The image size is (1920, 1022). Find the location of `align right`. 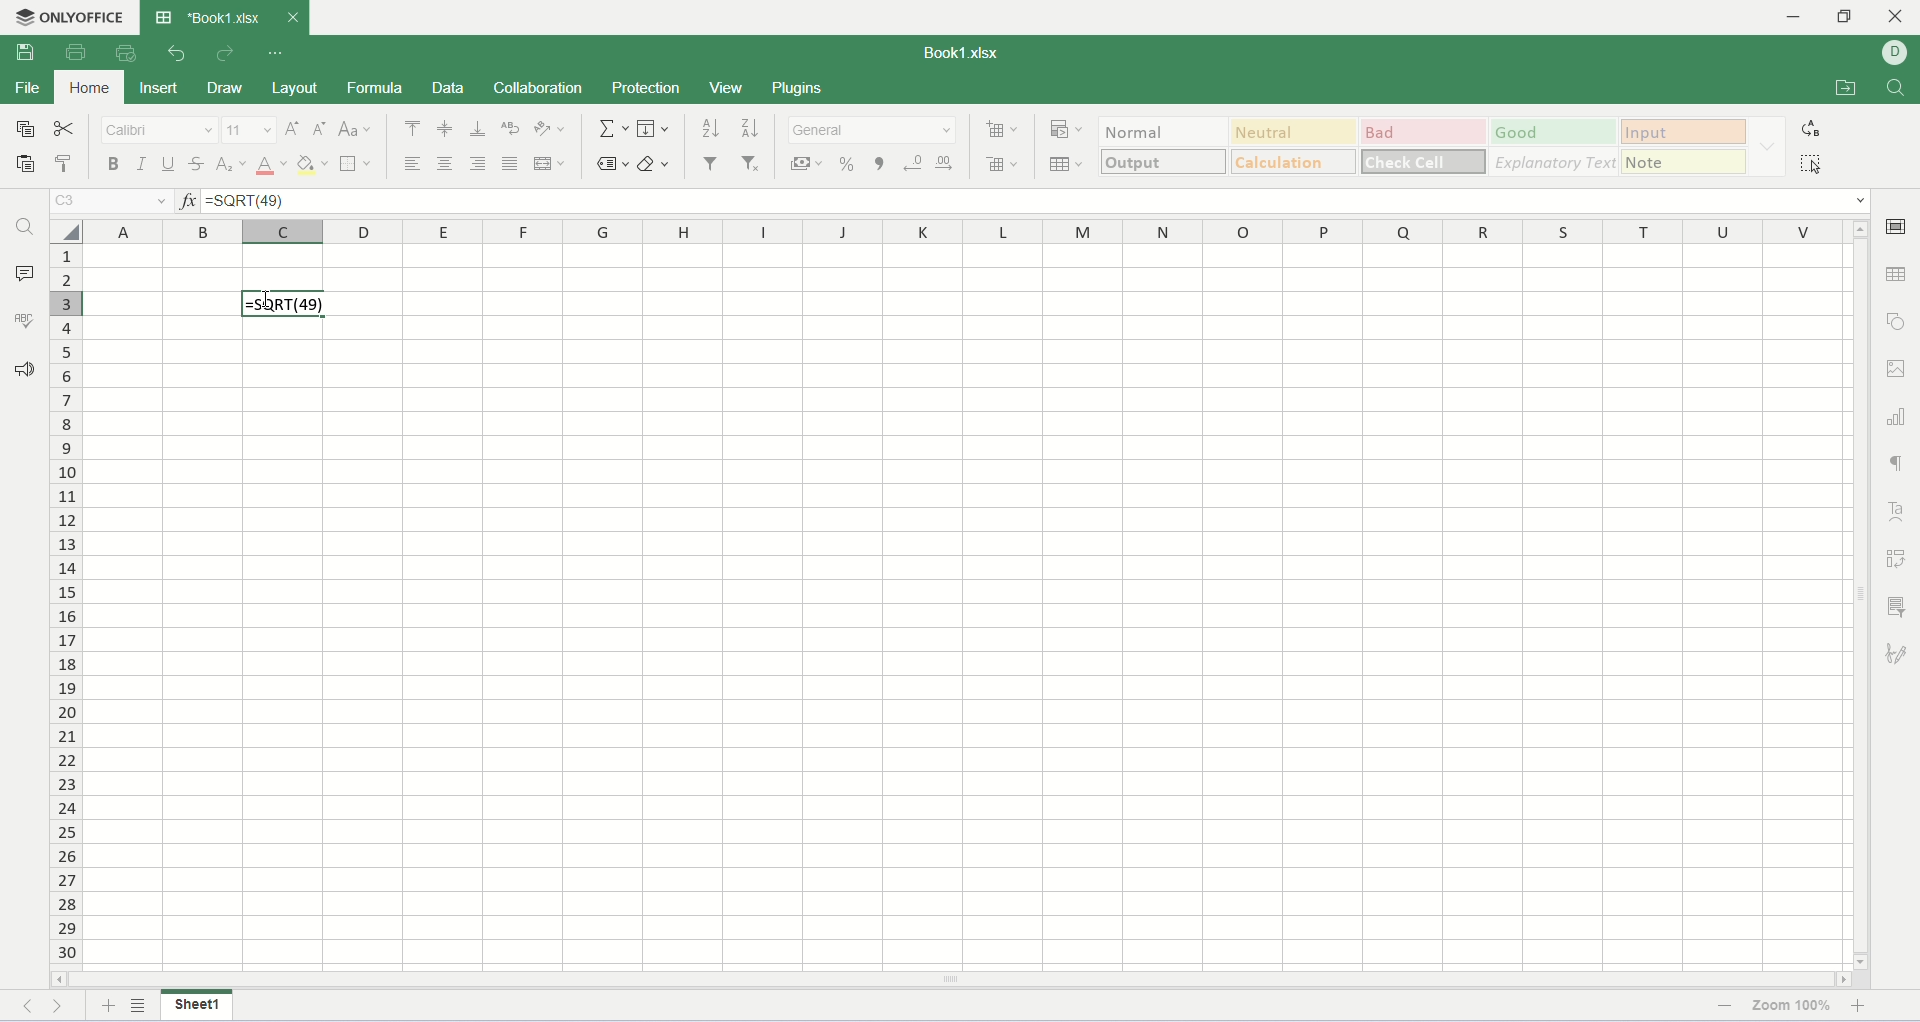

align right is located at coordinates (478, 164).